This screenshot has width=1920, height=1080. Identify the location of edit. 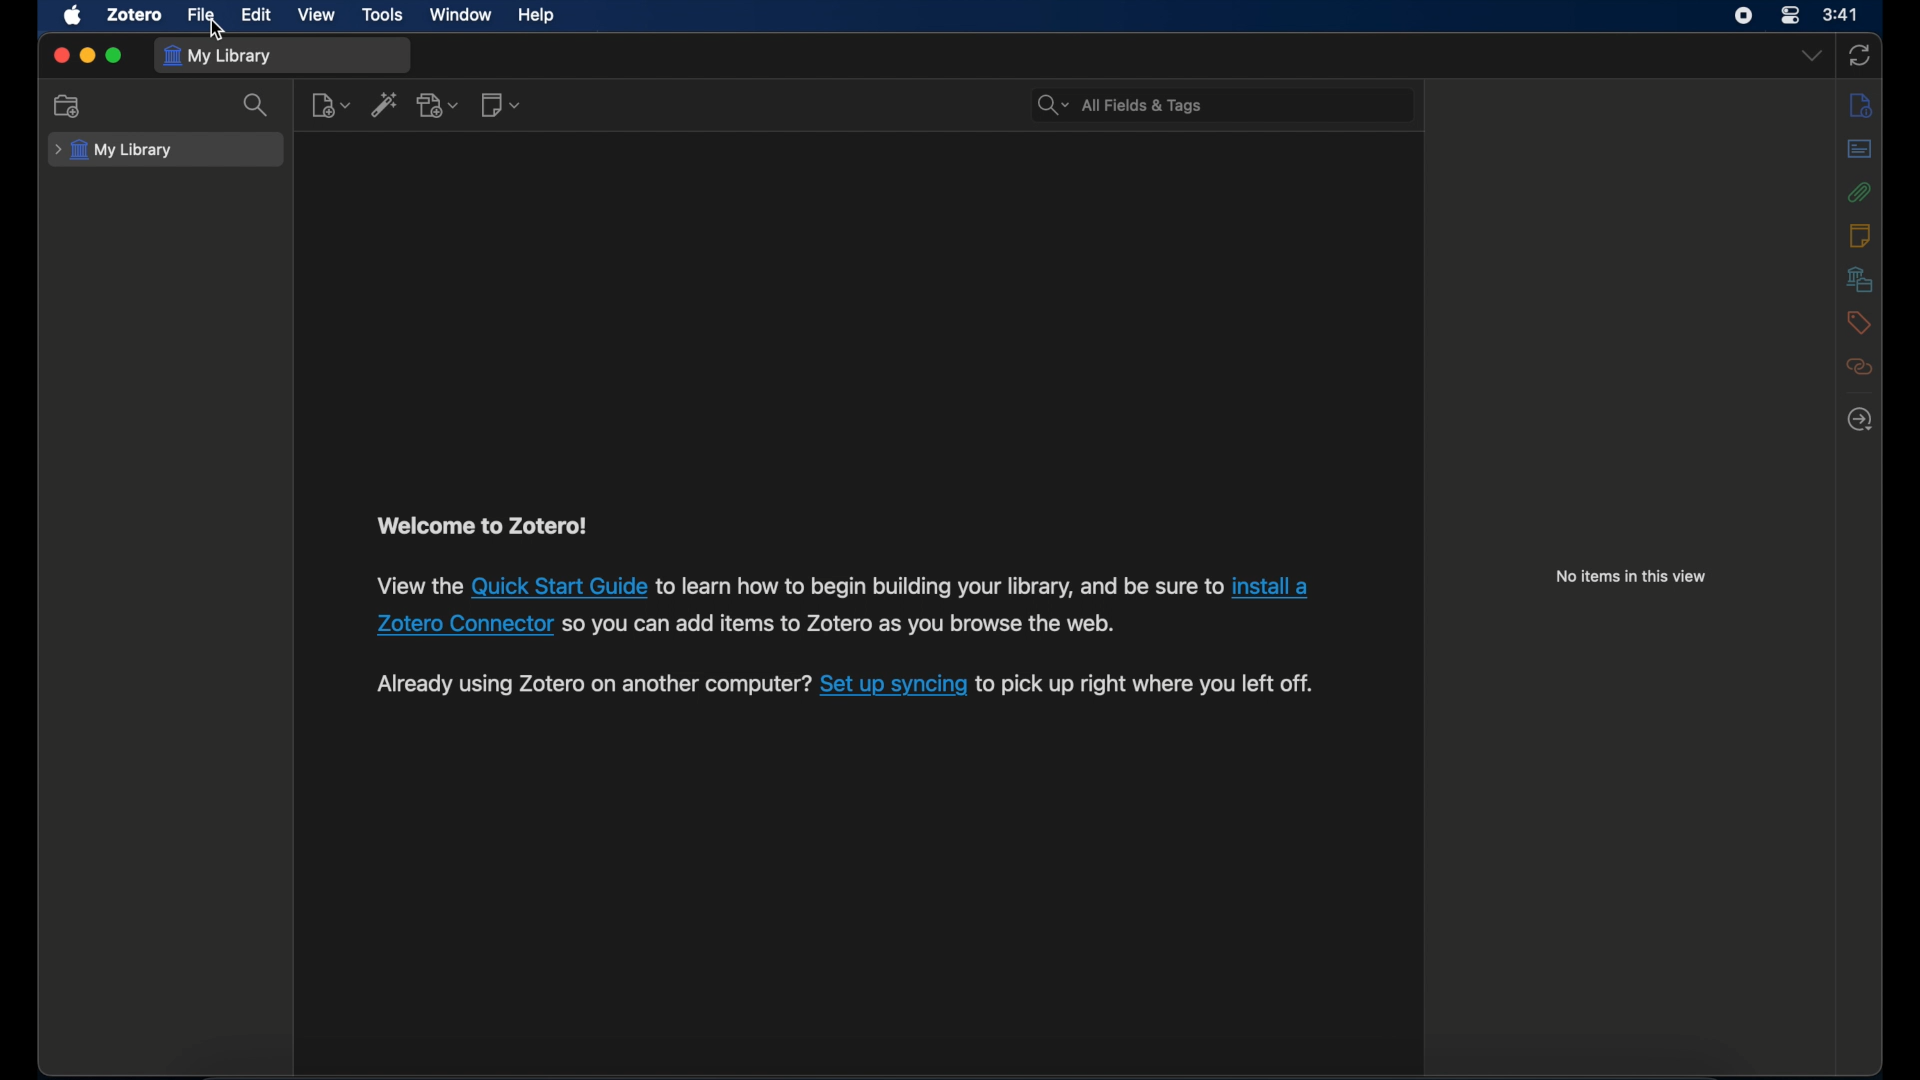
(258, 16).